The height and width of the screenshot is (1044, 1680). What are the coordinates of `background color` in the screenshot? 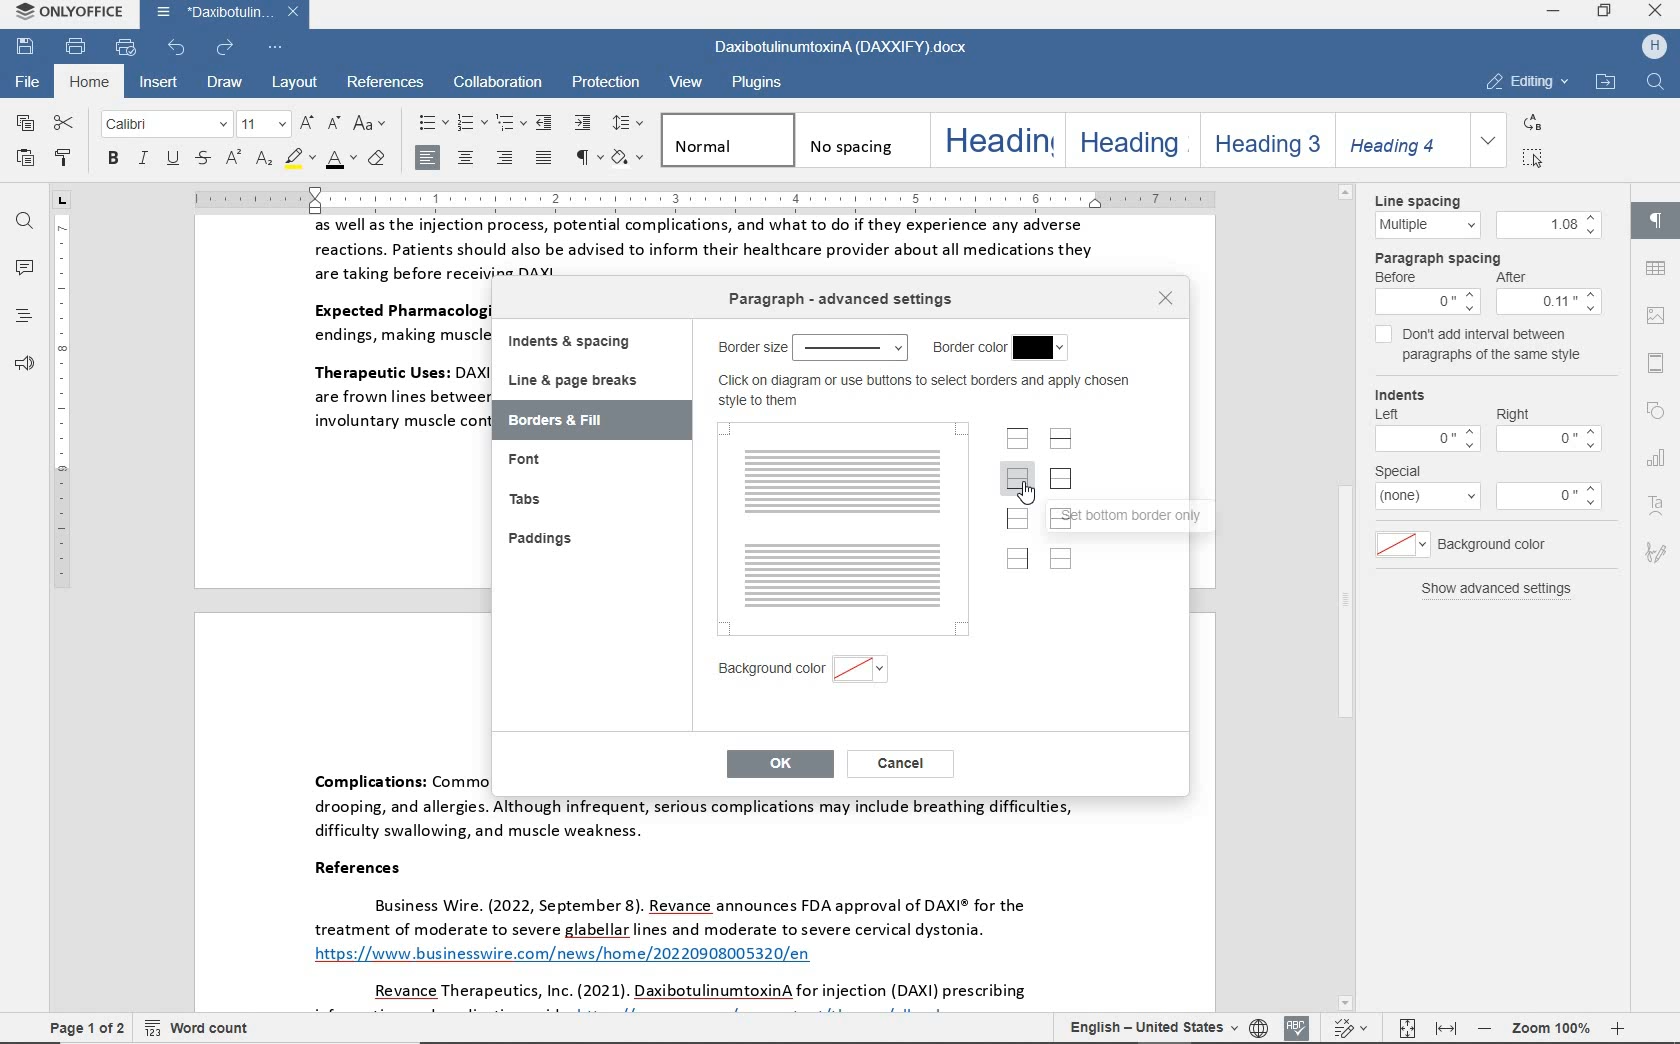 It's located at (1469, 543).